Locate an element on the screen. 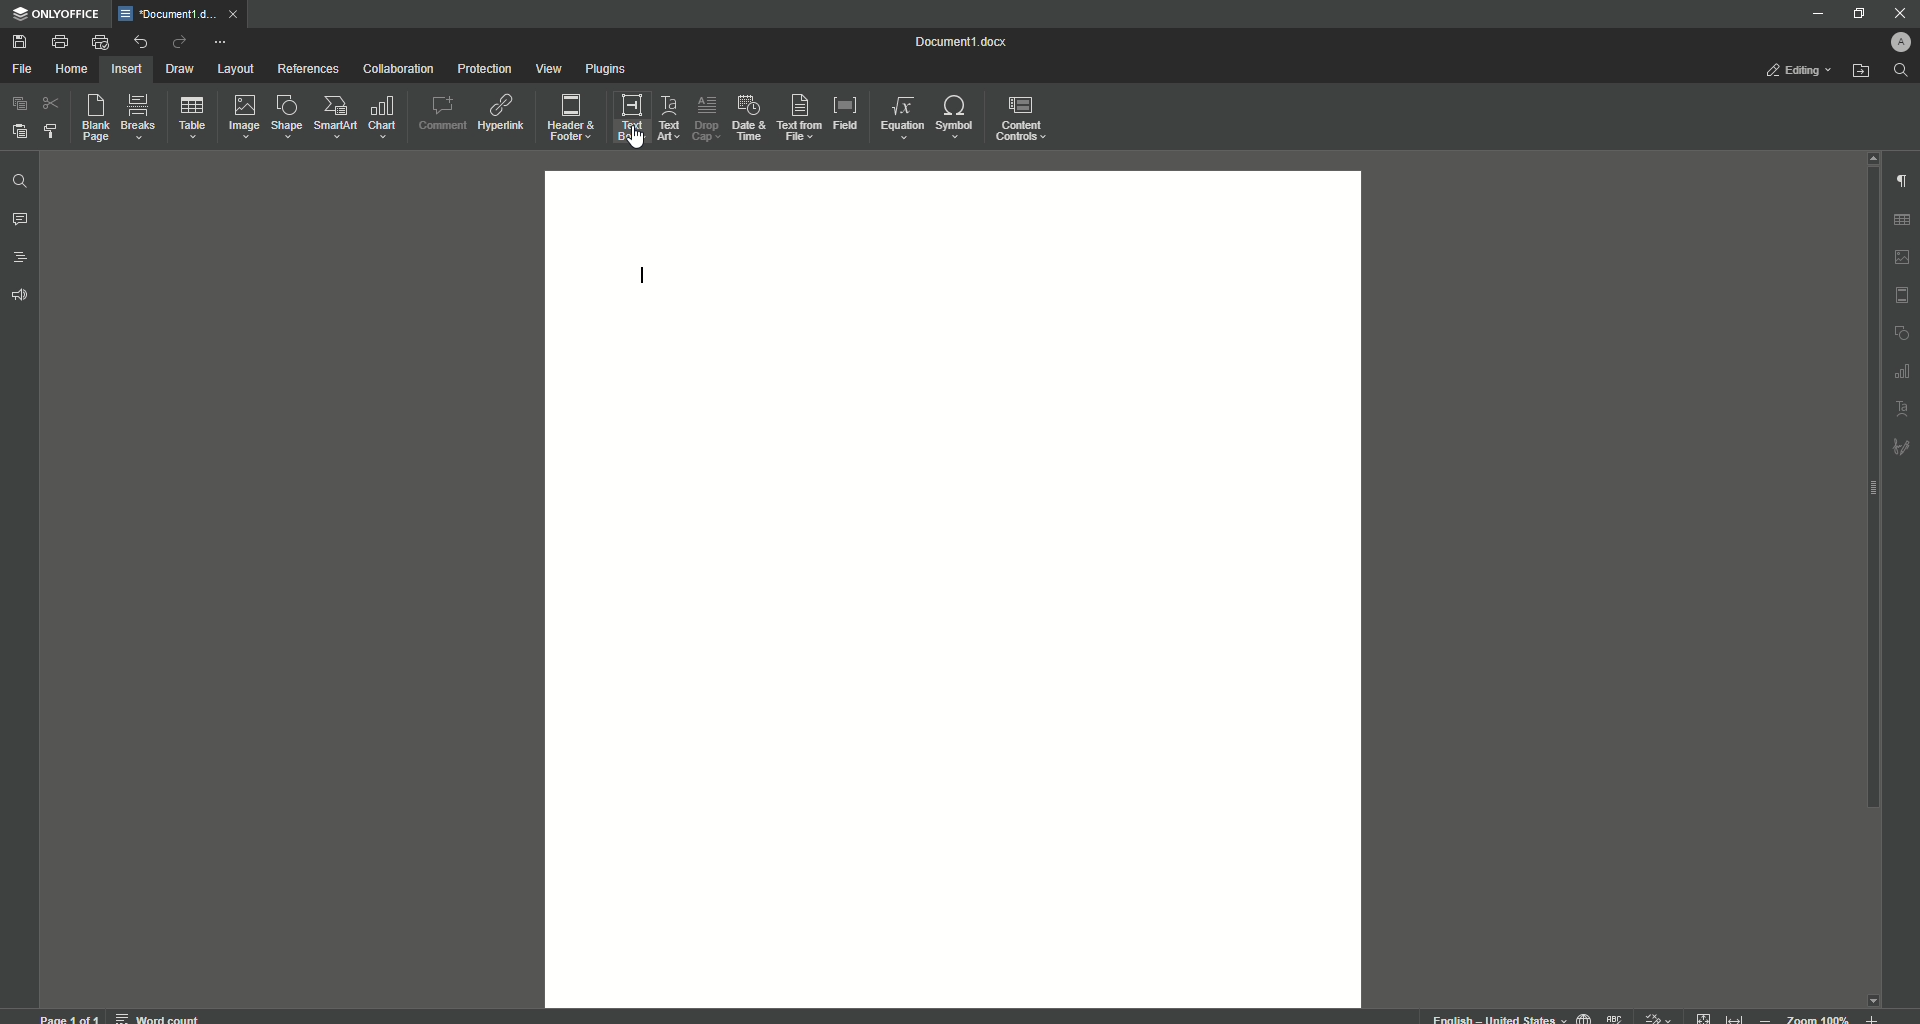 The image size is (1920, 1024). More Actions is located at coordinates (219, 44).